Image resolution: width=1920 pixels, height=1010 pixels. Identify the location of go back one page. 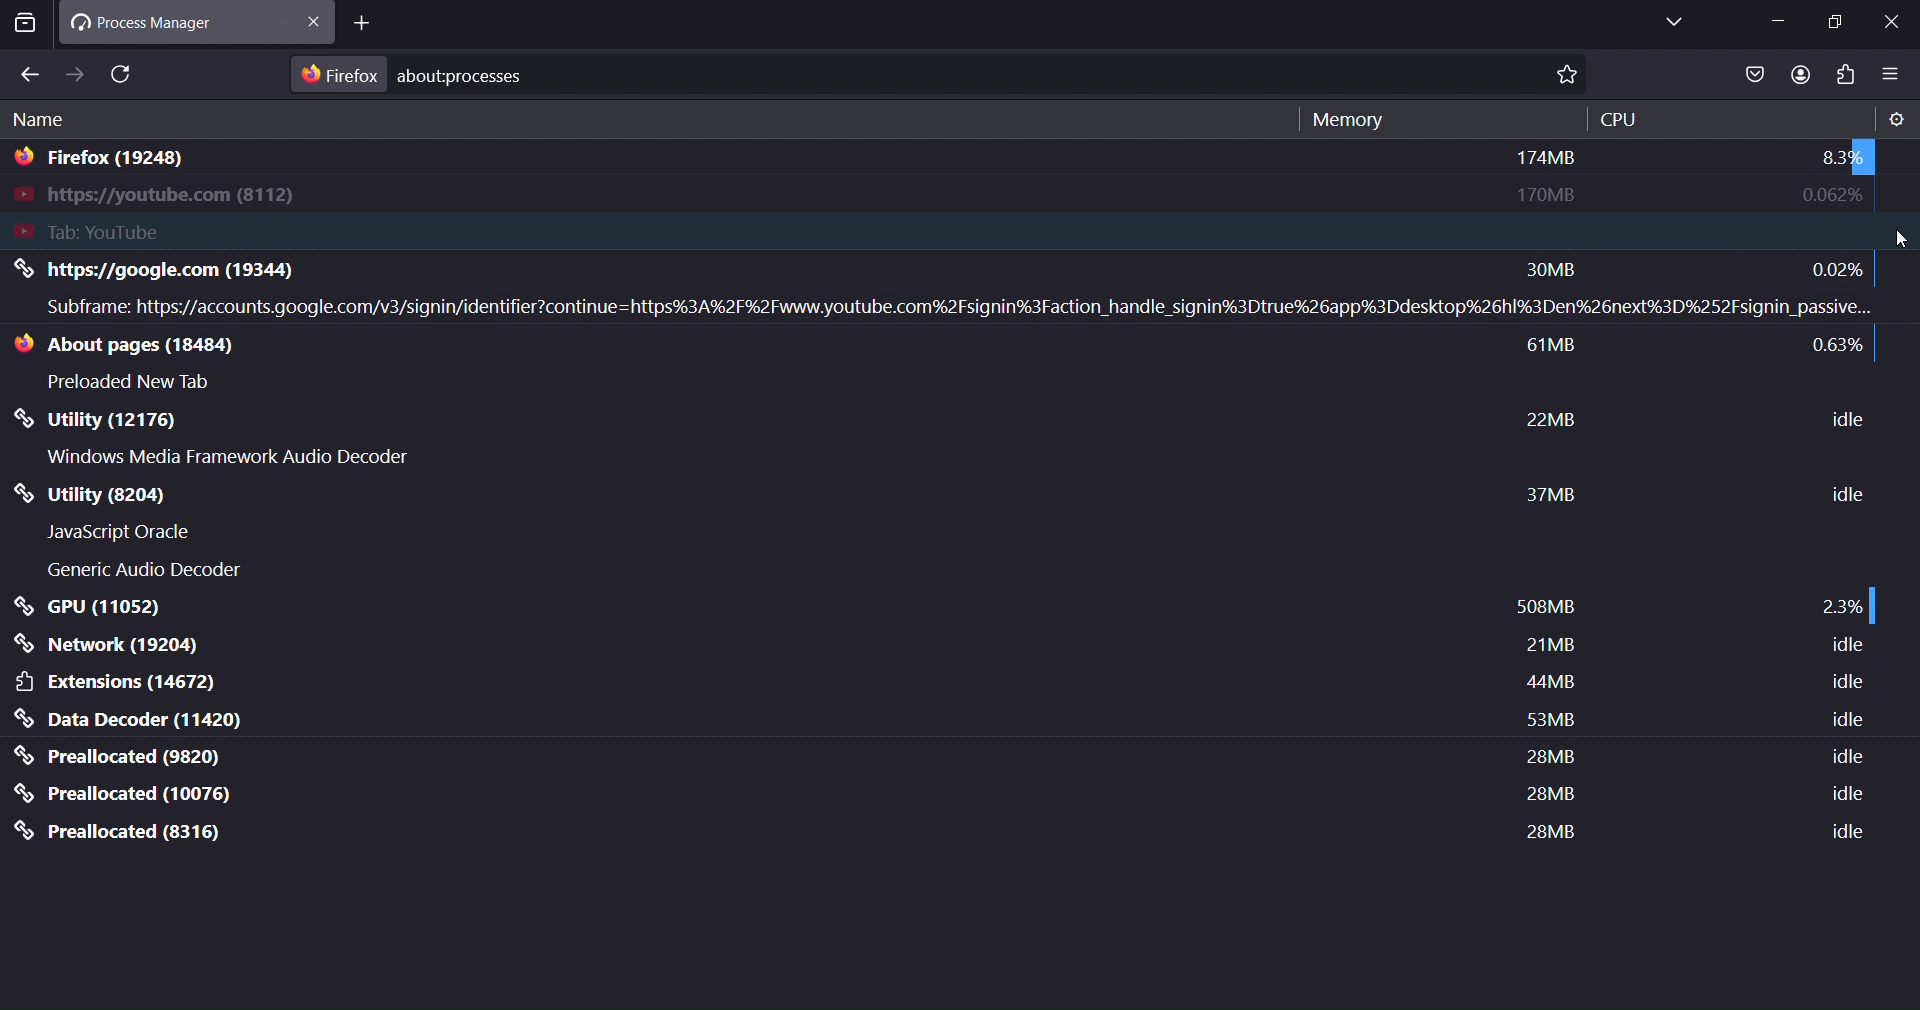
(28, 75).